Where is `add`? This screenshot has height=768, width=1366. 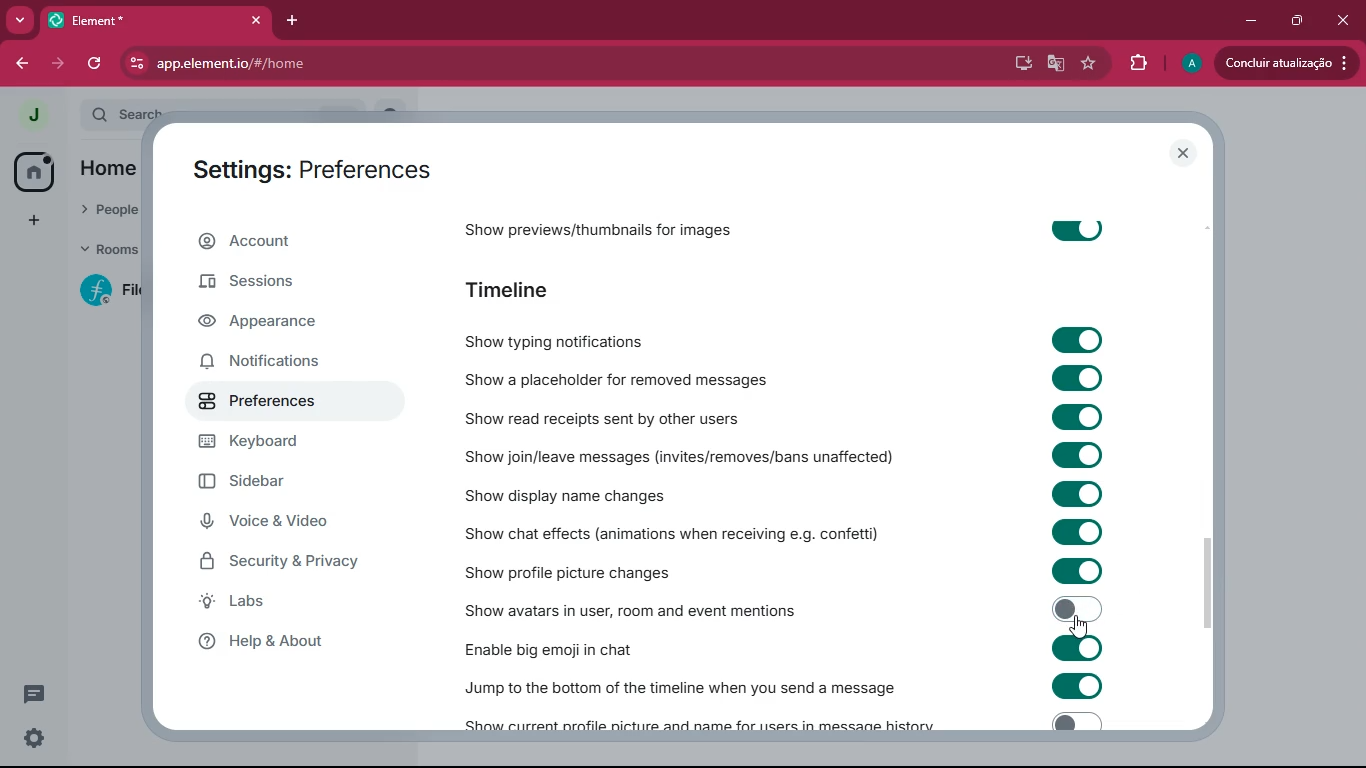 add is located at coordinates (30, 220).